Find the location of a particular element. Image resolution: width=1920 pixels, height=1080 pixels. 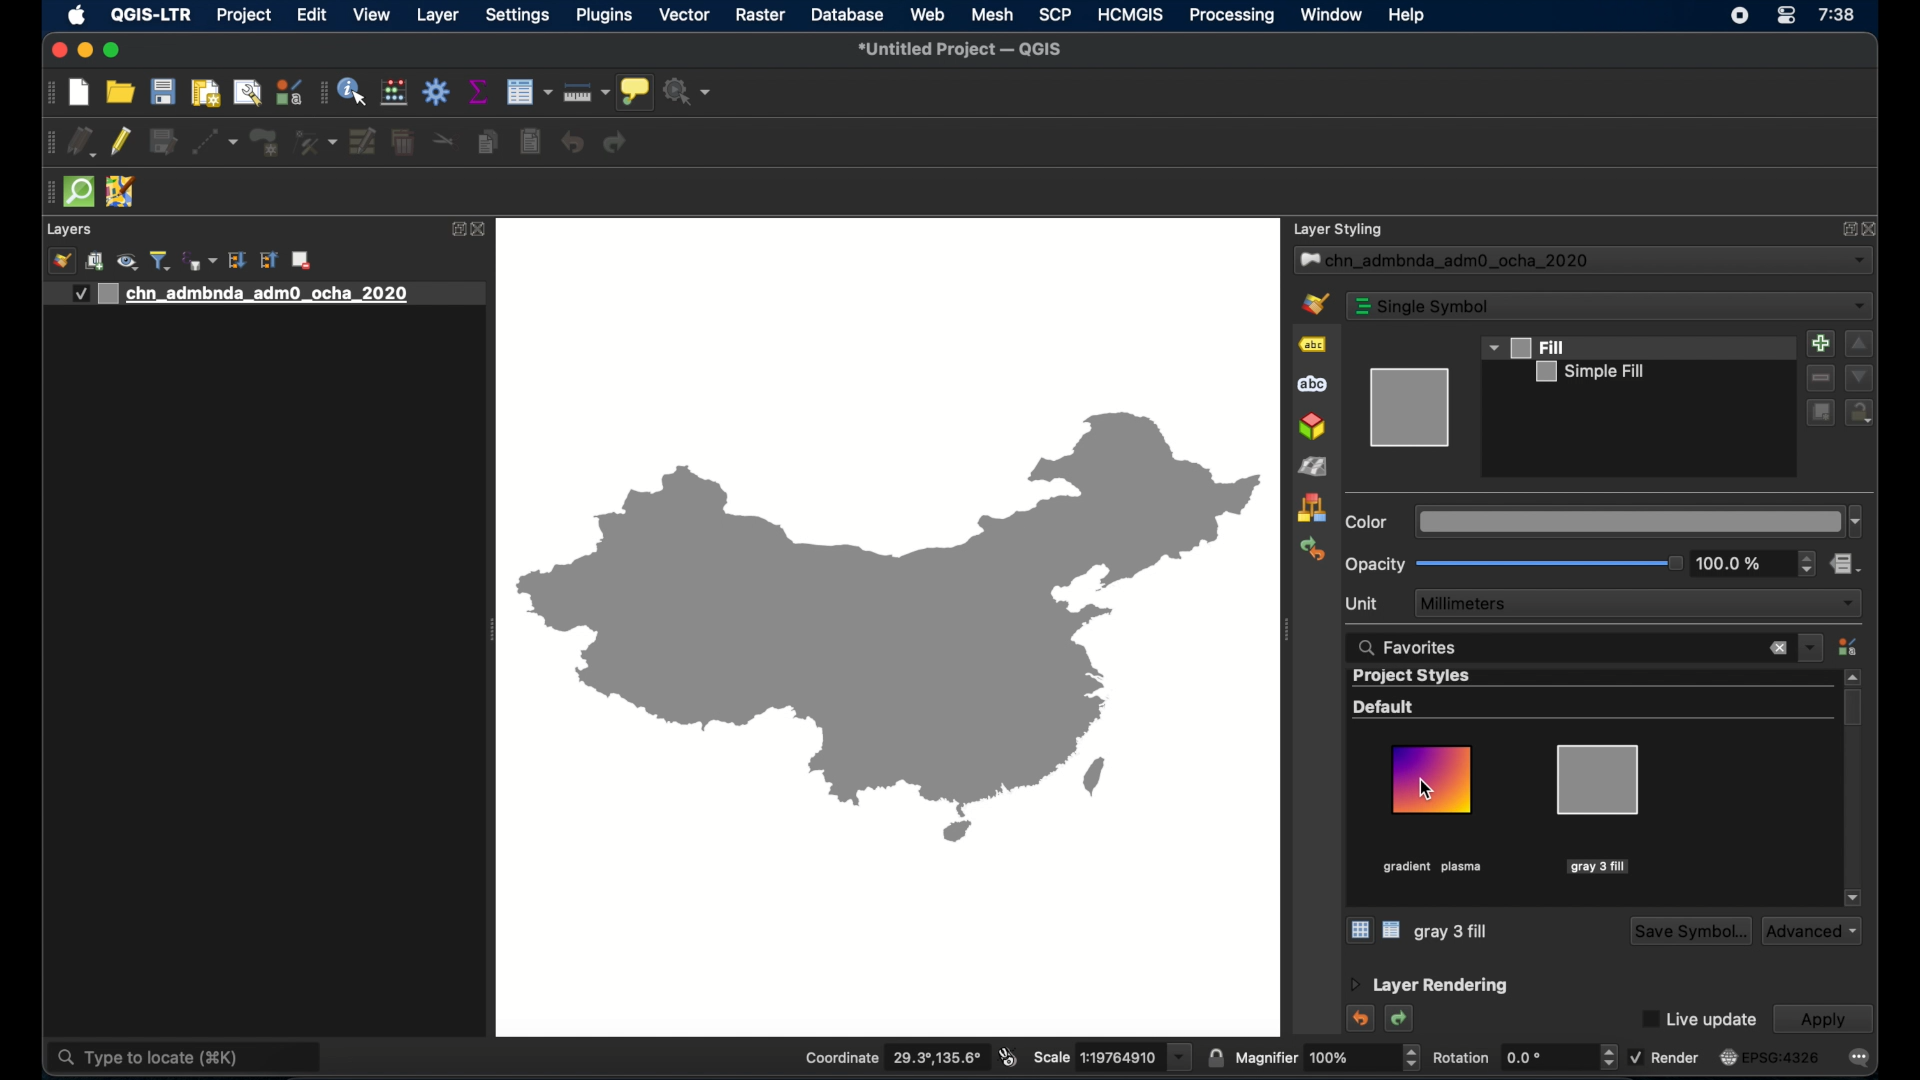

dropdown is located at coordinates (1638, 522).